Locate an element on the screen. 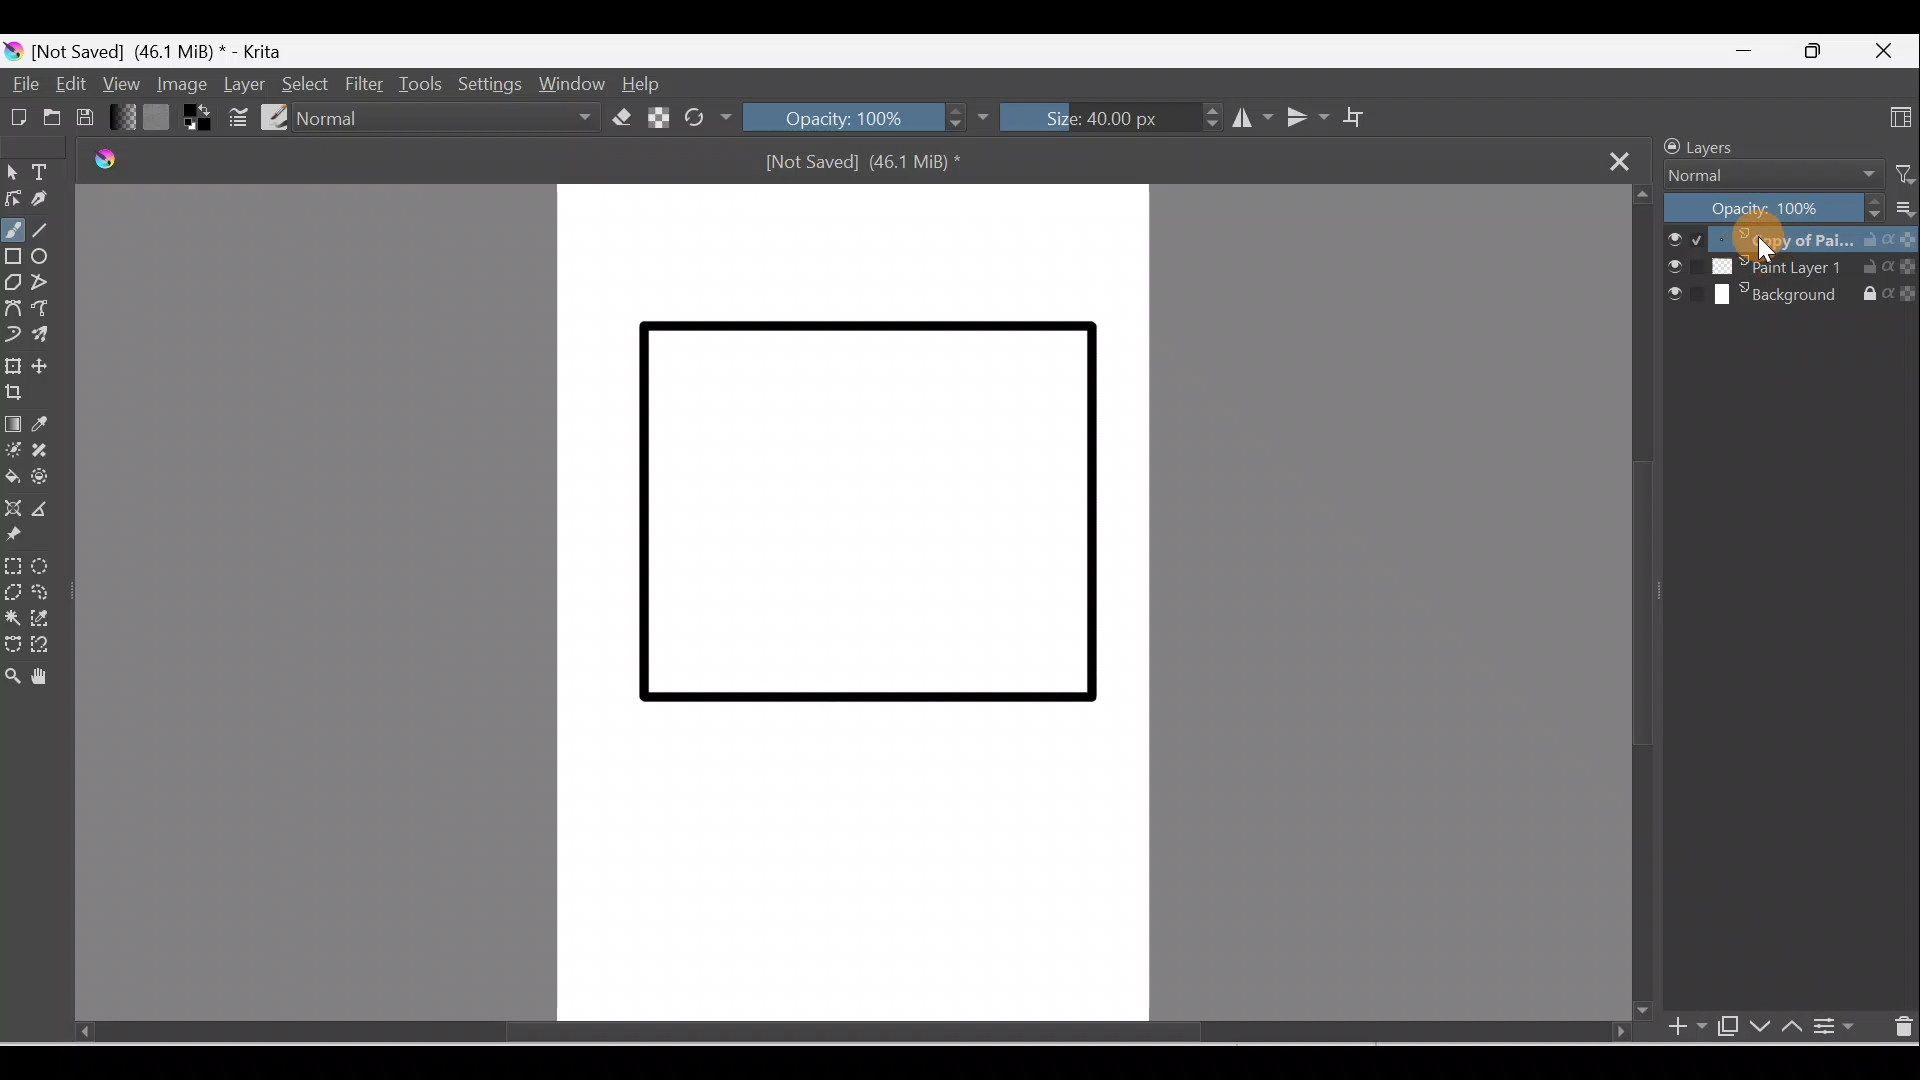  Wrap around mode is located at coordinates (1364, 117).